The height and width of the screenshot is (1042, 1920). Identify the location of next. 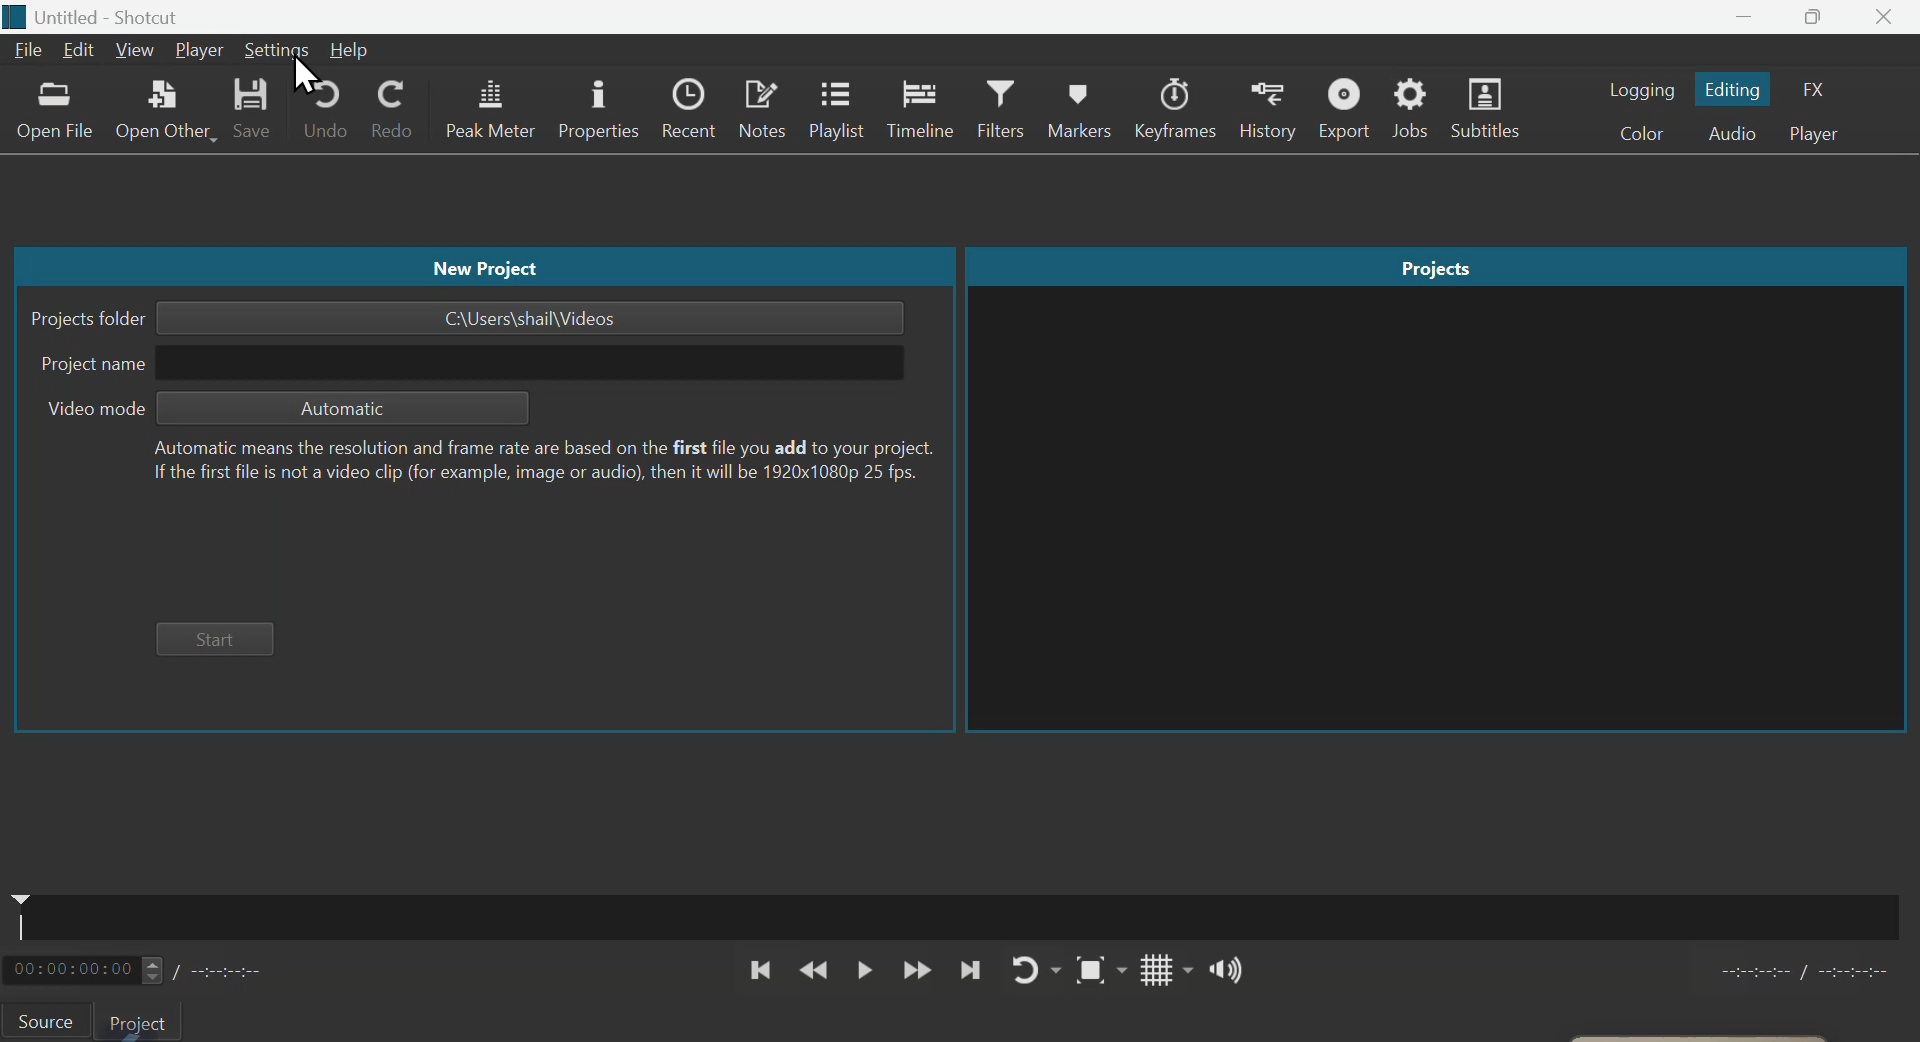
(968, 969).